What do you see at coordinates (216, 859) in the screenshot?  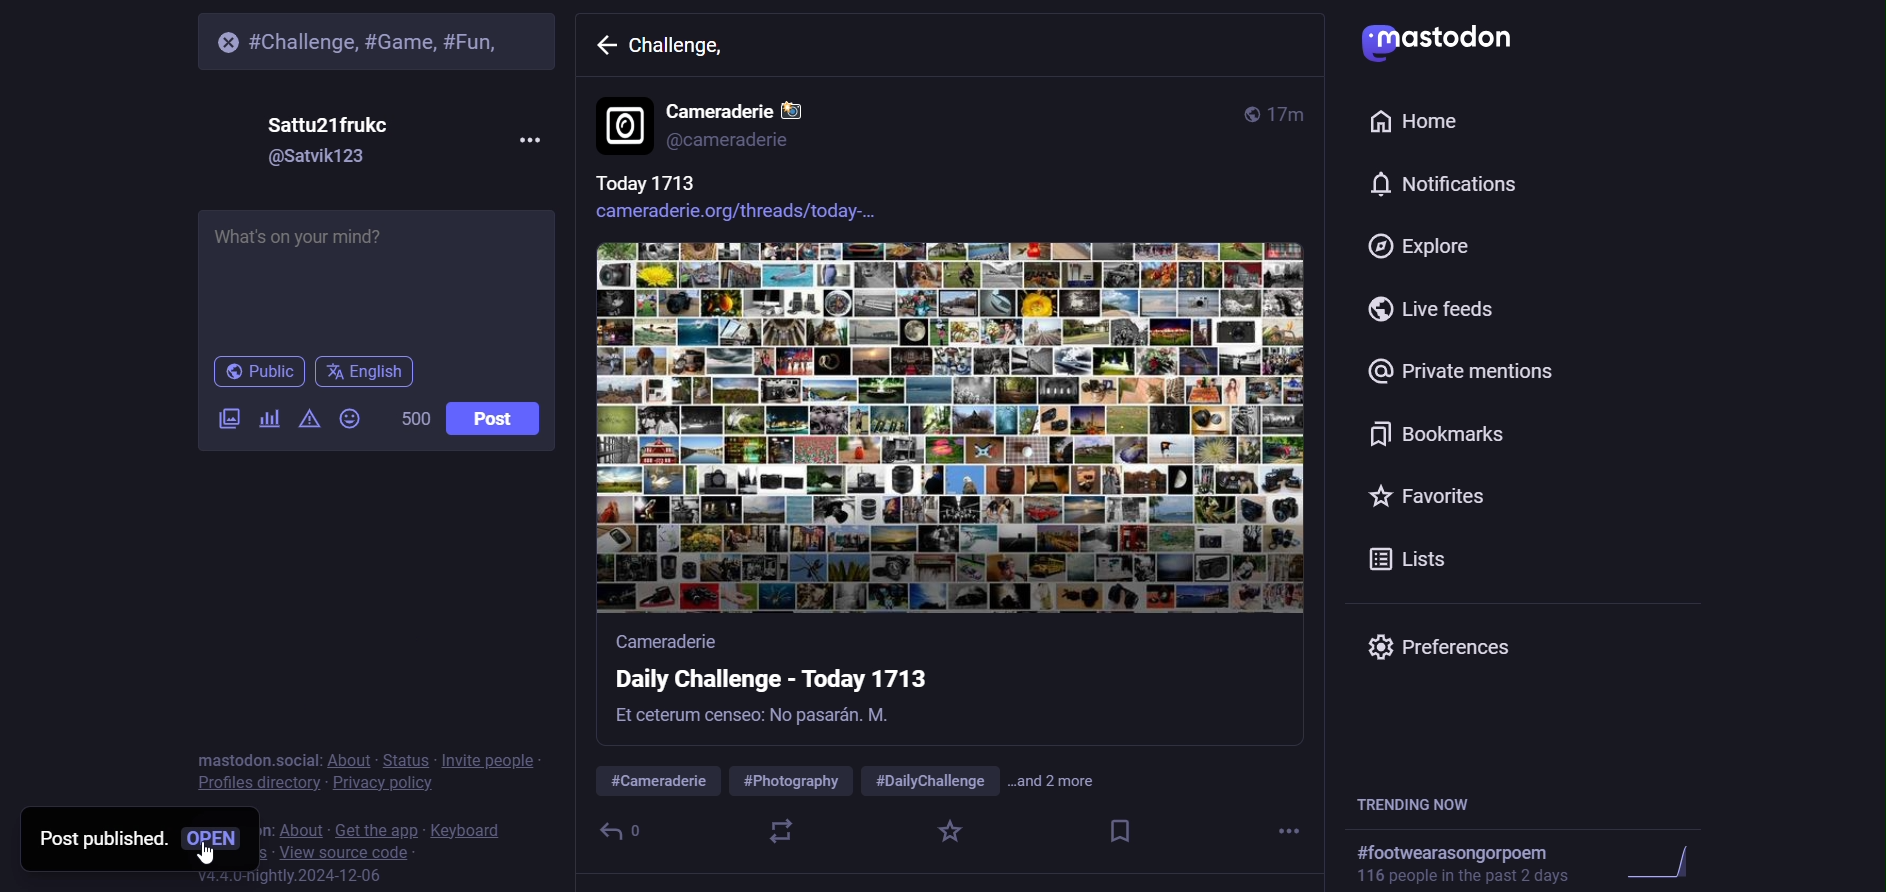 I see `cursor` at bounding box center [216, 859].